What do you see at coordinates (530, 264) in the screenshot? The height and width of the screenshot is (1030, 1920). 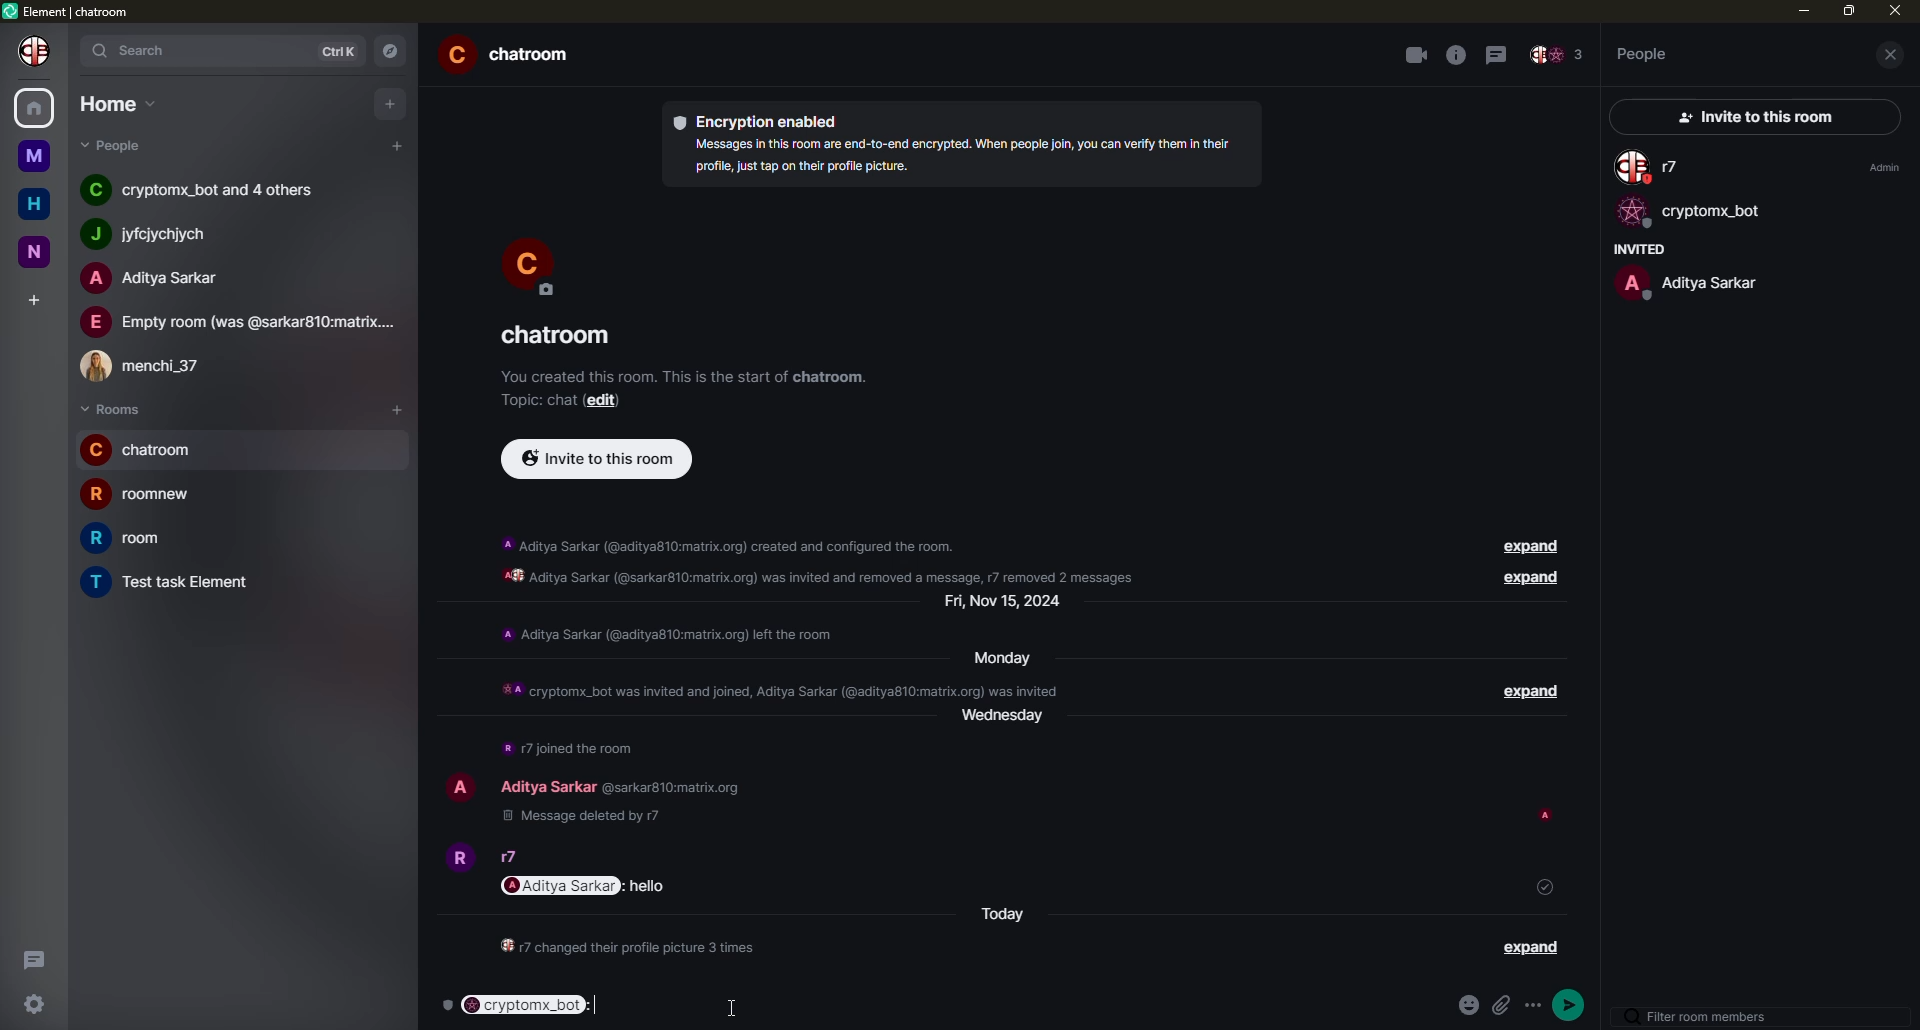 I see `profile` at bounding box center [530, 264].